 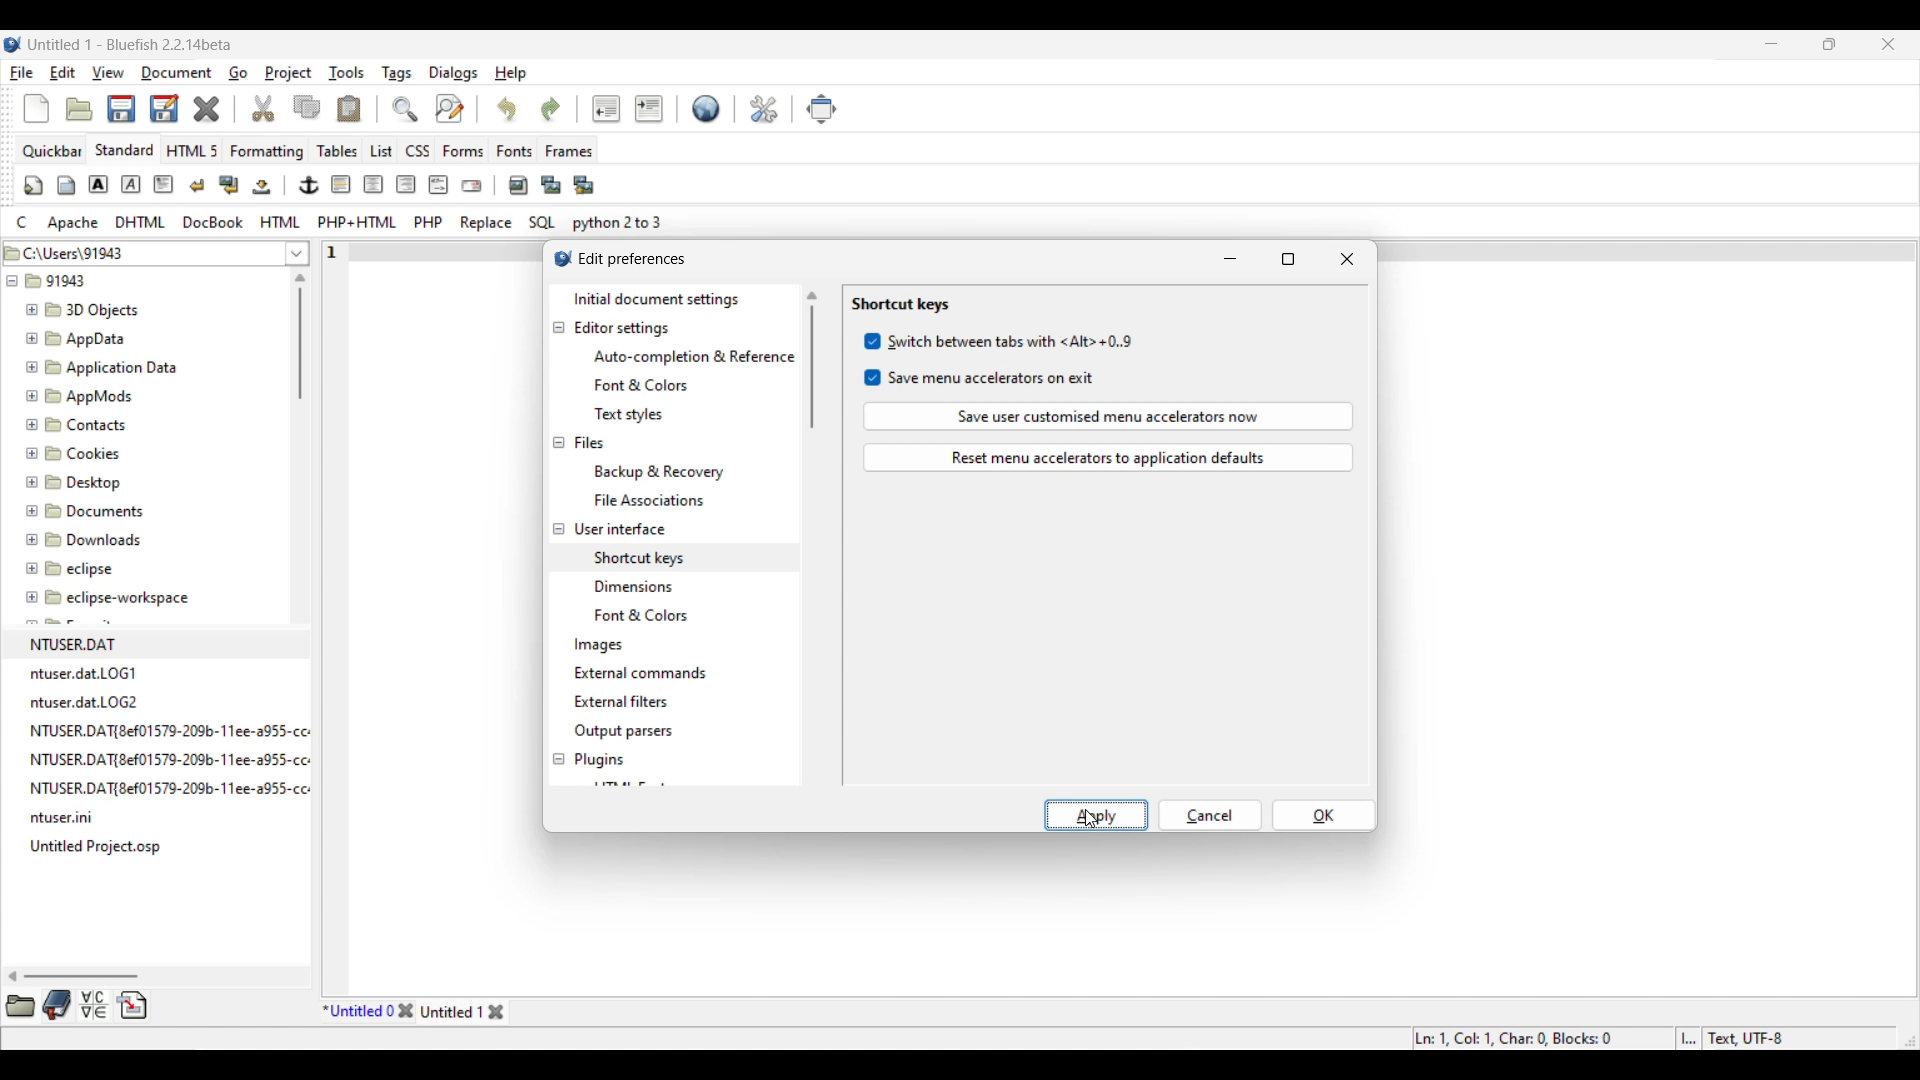 What do you see at coordinates (628, 414) in the screenshot?
I see `Text styles` at bounding box center [628, 414].